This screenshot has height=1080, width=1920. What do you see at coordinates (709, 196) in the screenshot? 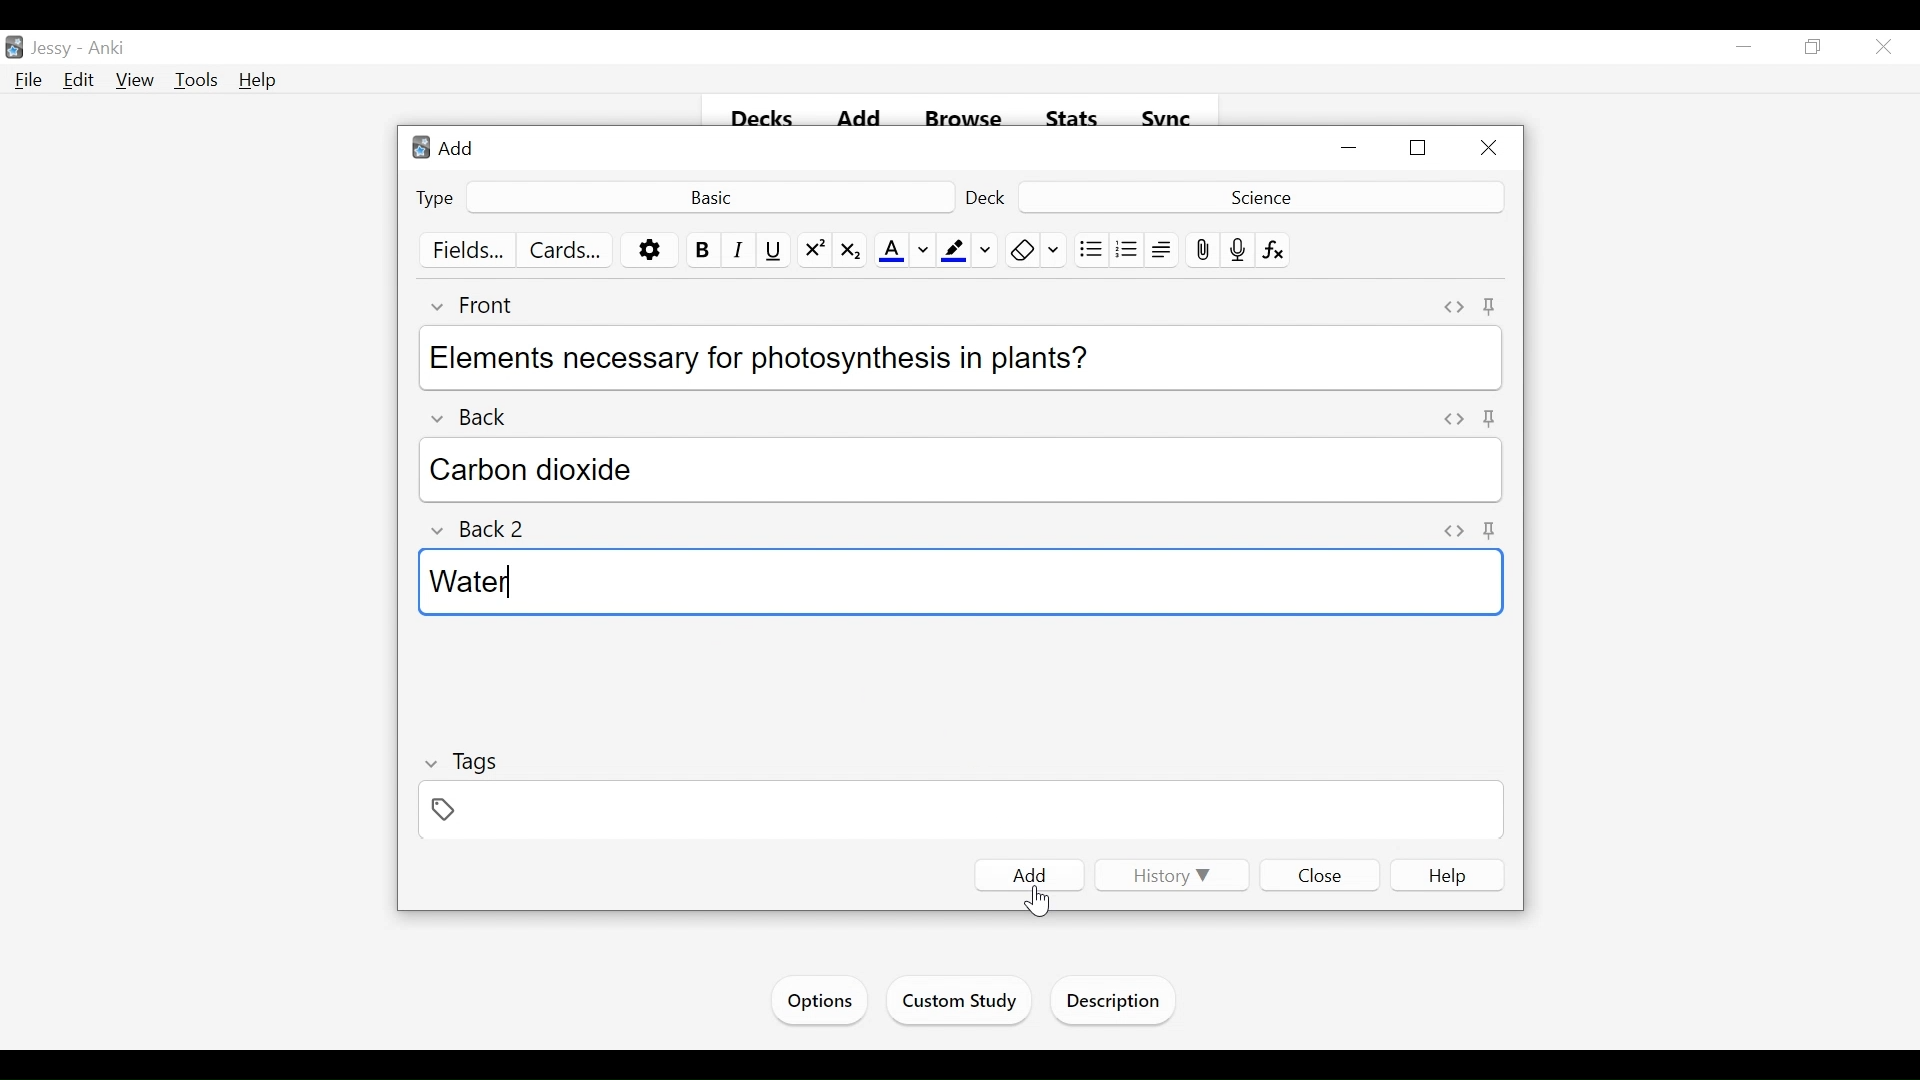
I see `Basic` at bounding box center [709, 196].